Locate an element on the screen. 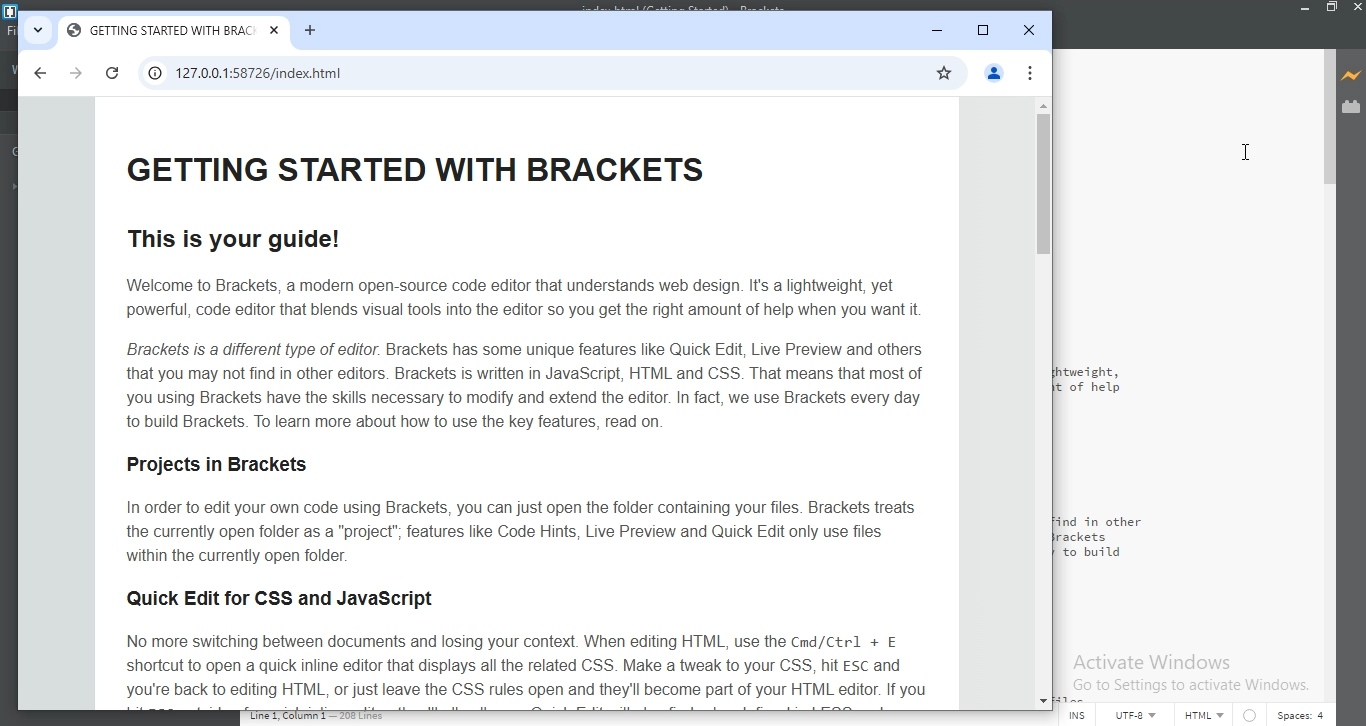 This screenshot has width=1366, height=726. tabs is located at coordinates (34, 30).